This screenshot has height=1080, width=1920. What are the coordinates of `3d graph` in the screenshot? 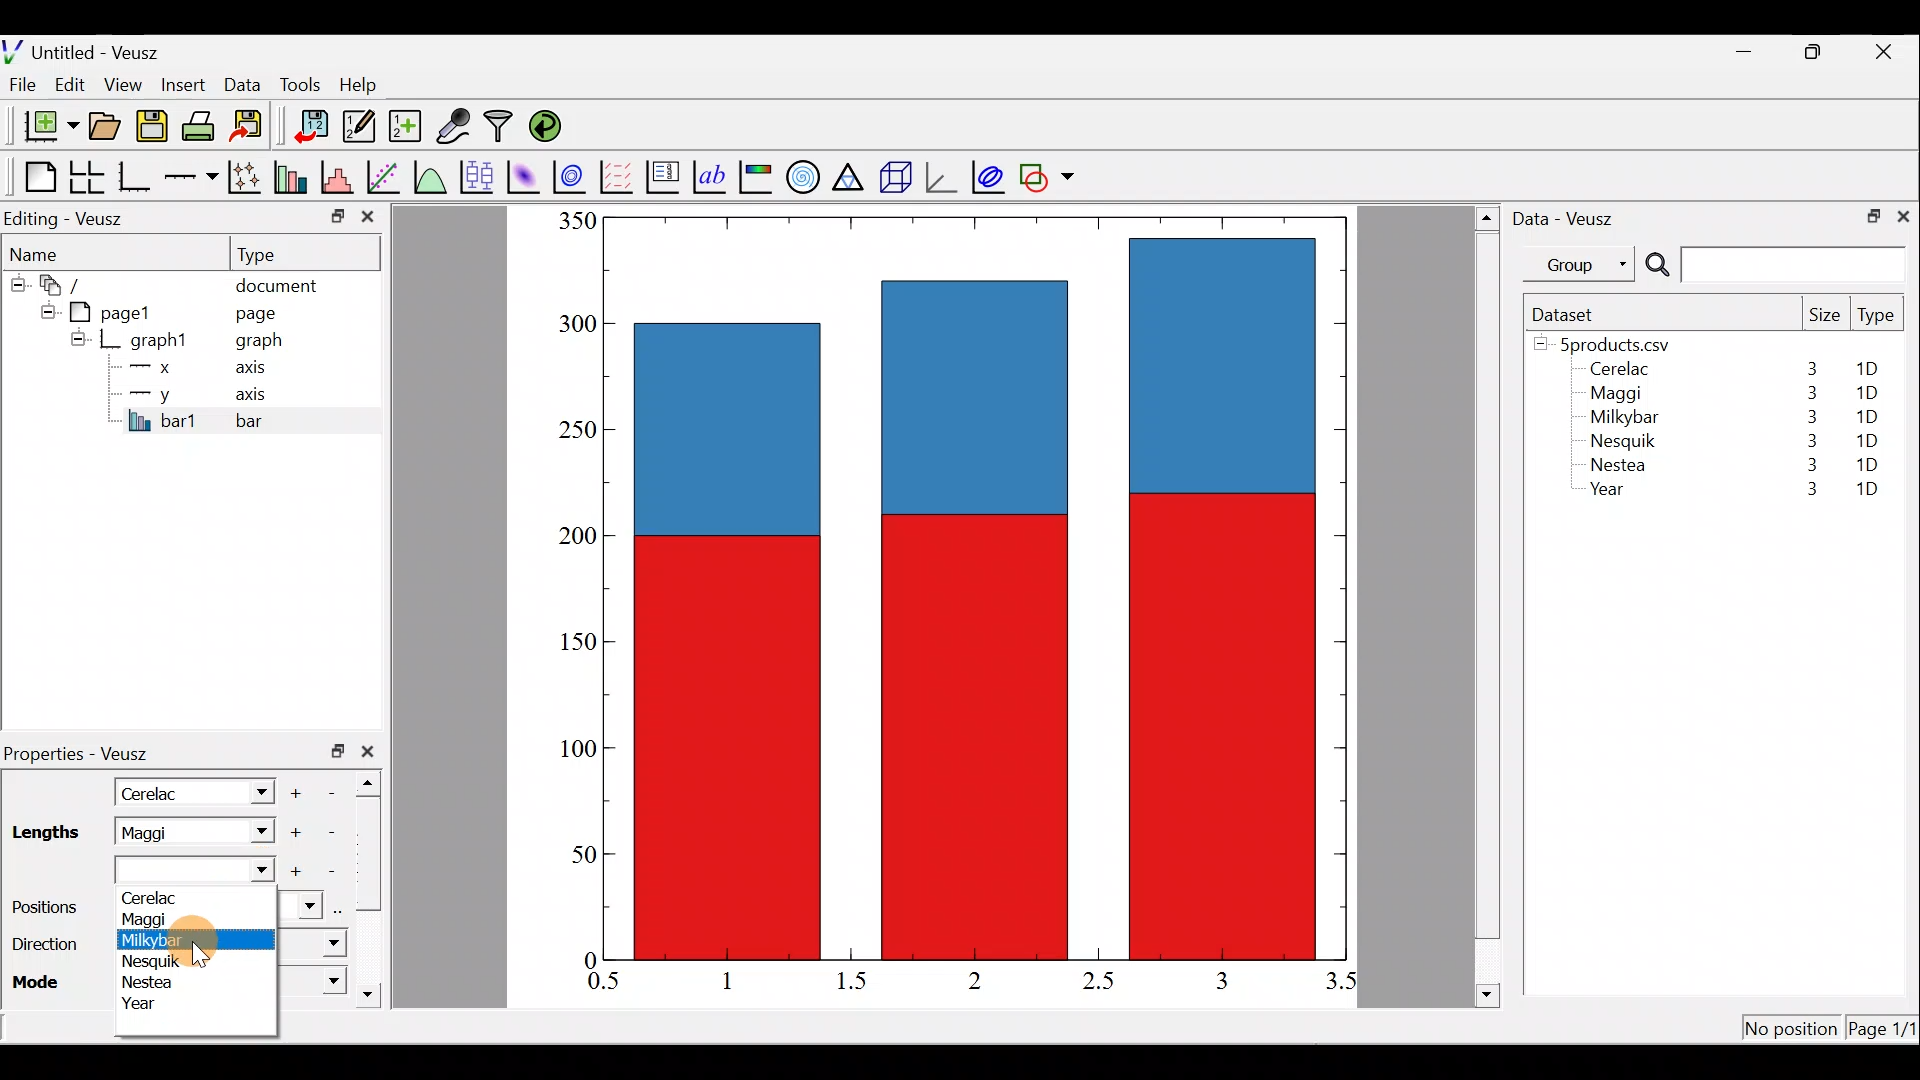 It's located at (941, 175).